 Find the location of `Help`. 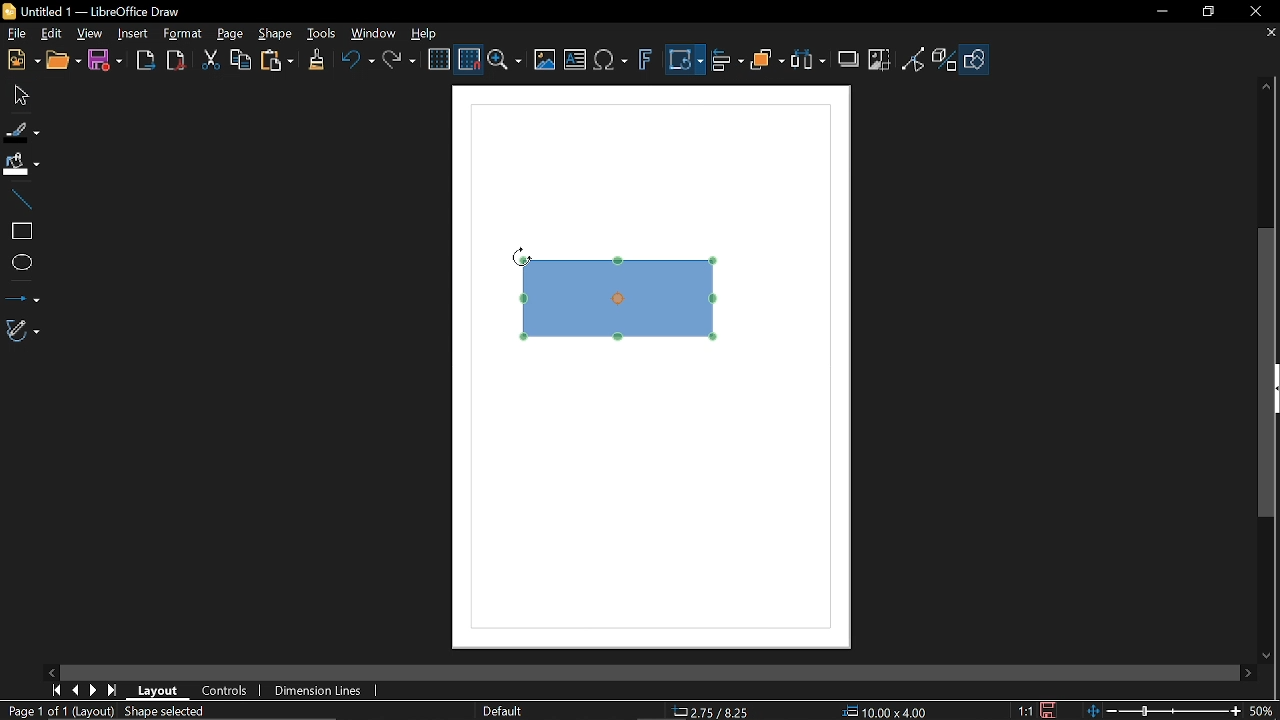

Help is located at coordinates (424, 34).